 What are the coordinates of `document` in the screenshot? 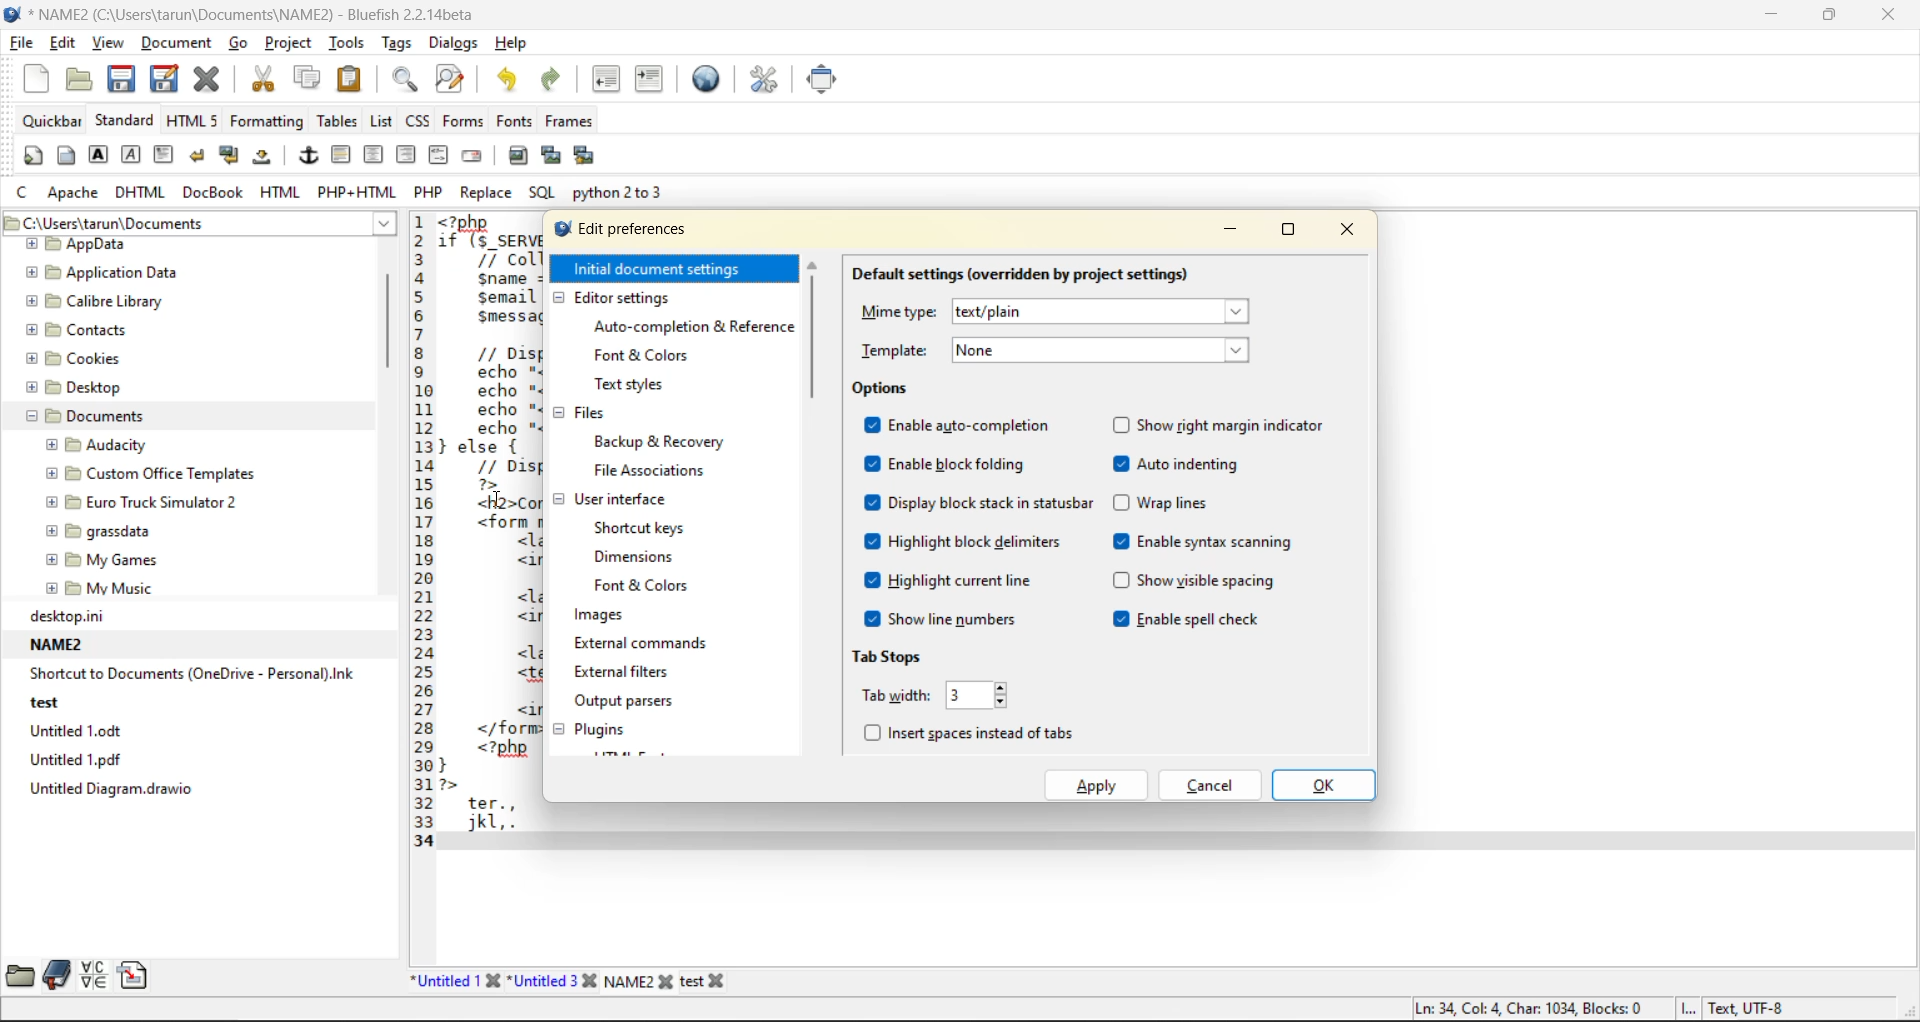 It's located at (175, 44).